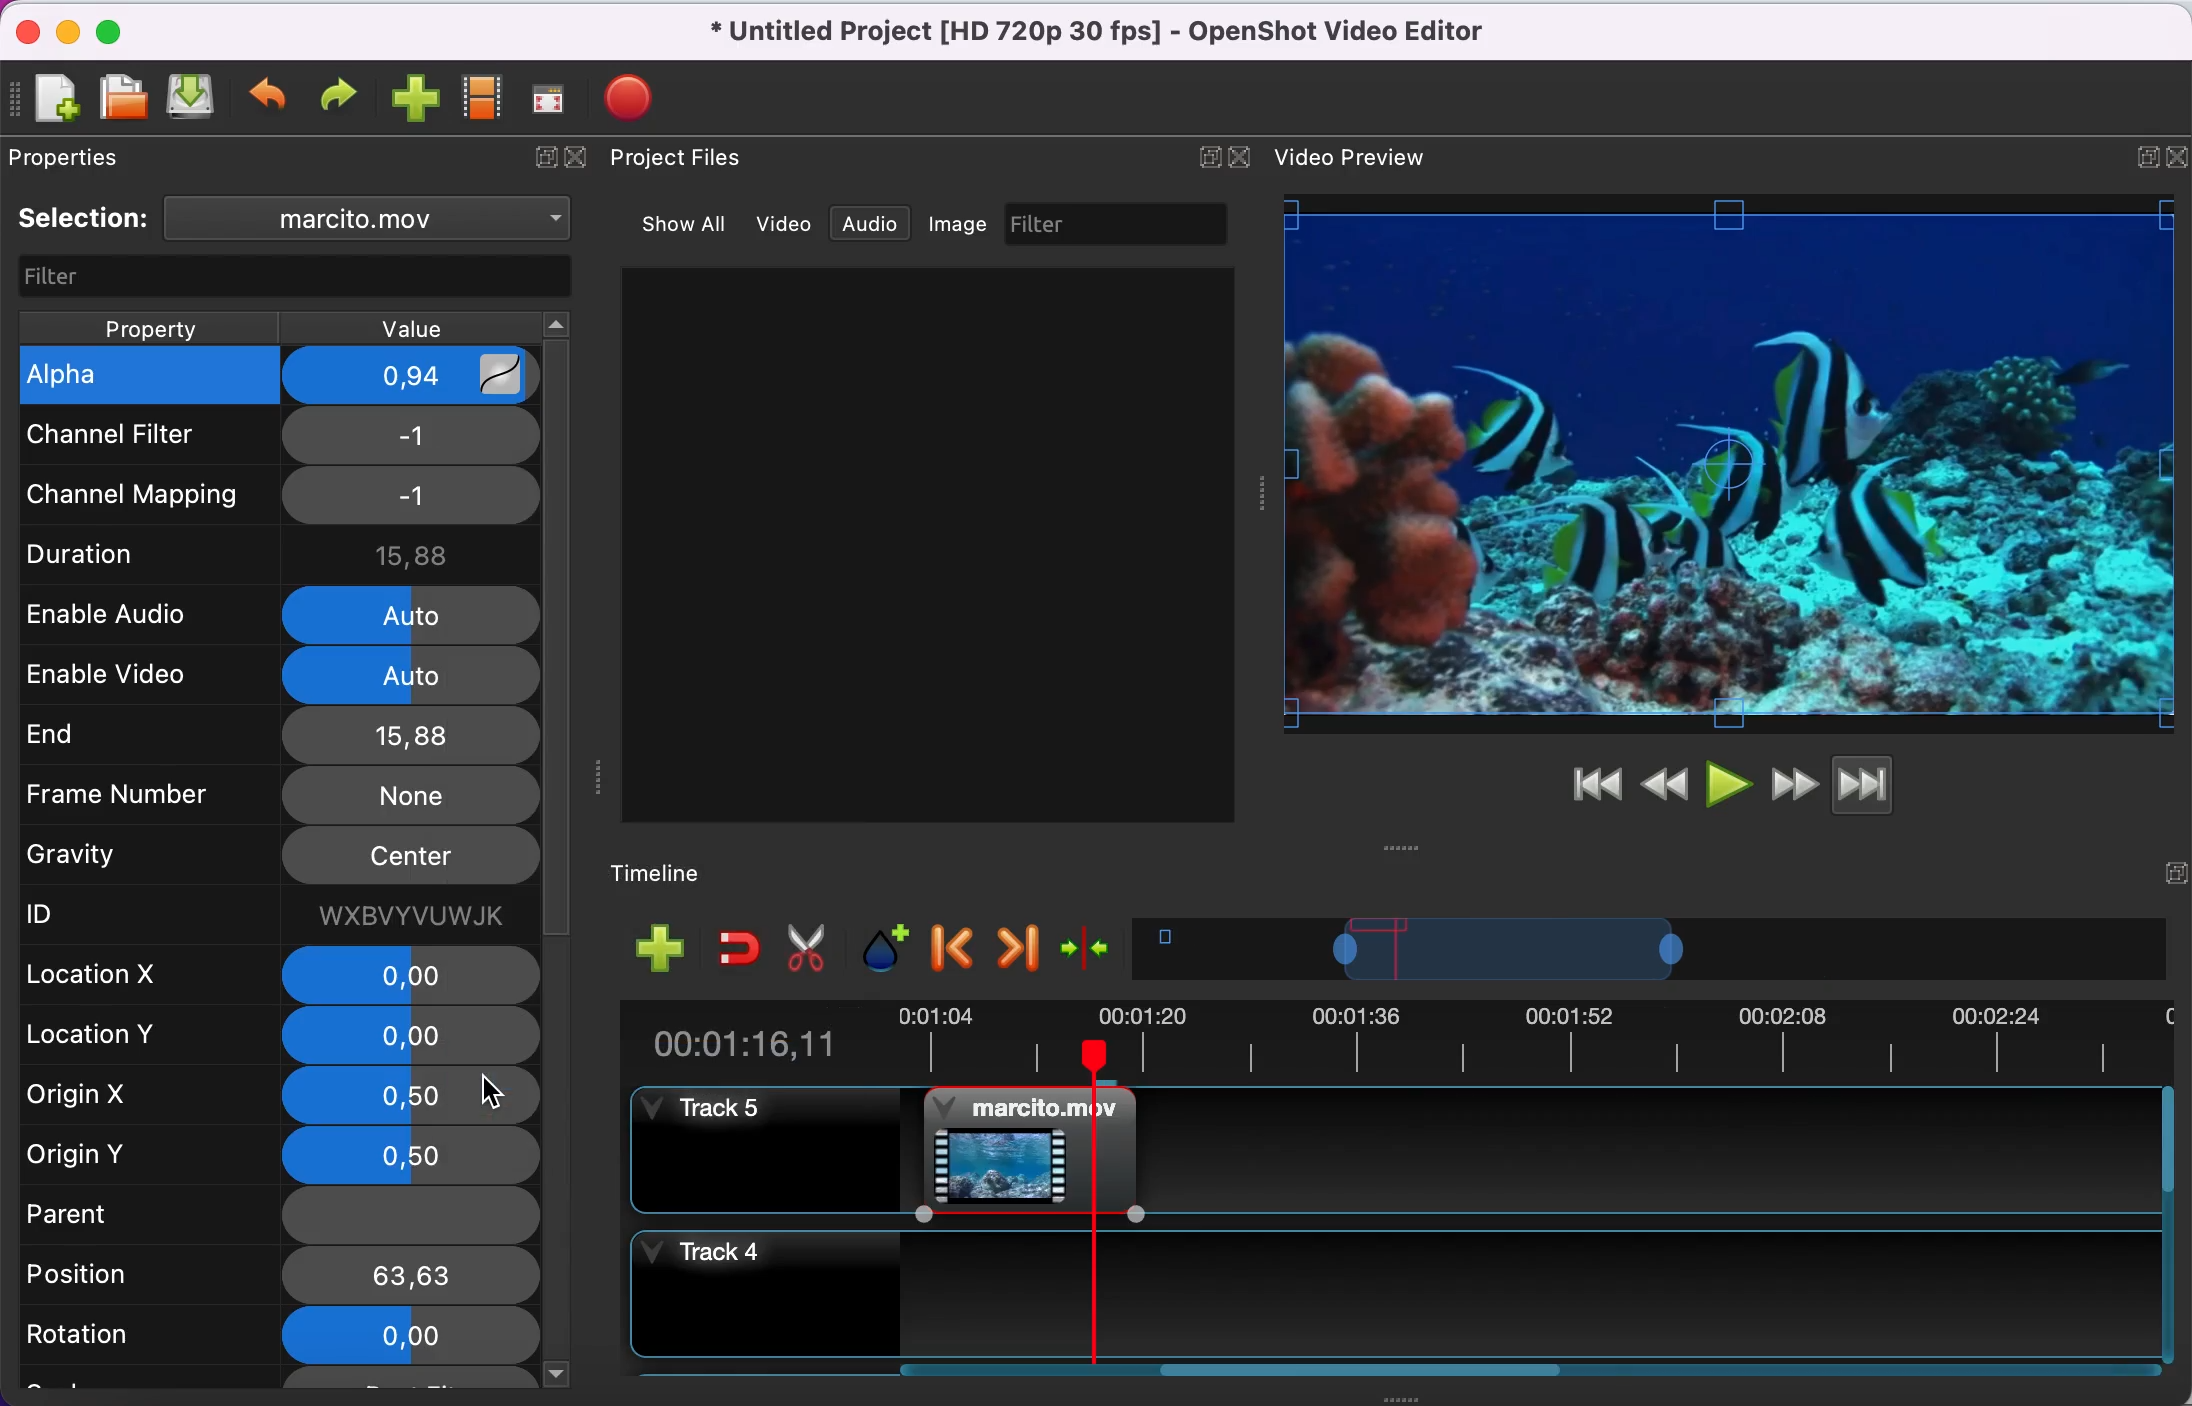  What do you see at coordinates (1360, 160) in the screenshot?
I see `video preview` at bounding box center [1360, 160].